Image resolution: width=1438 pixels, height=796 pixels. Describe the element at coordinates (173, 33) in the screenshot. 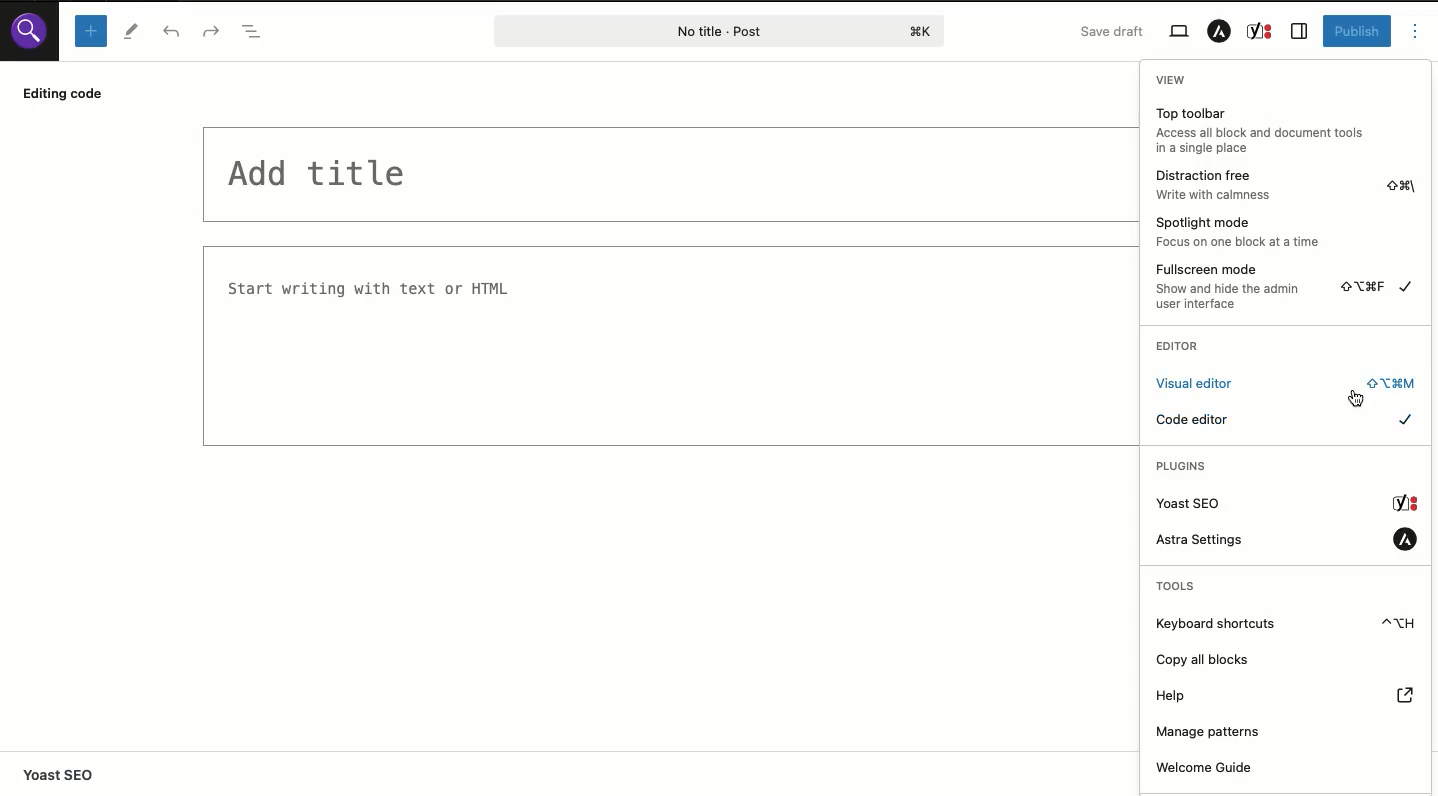

I see `Undo` at that location.